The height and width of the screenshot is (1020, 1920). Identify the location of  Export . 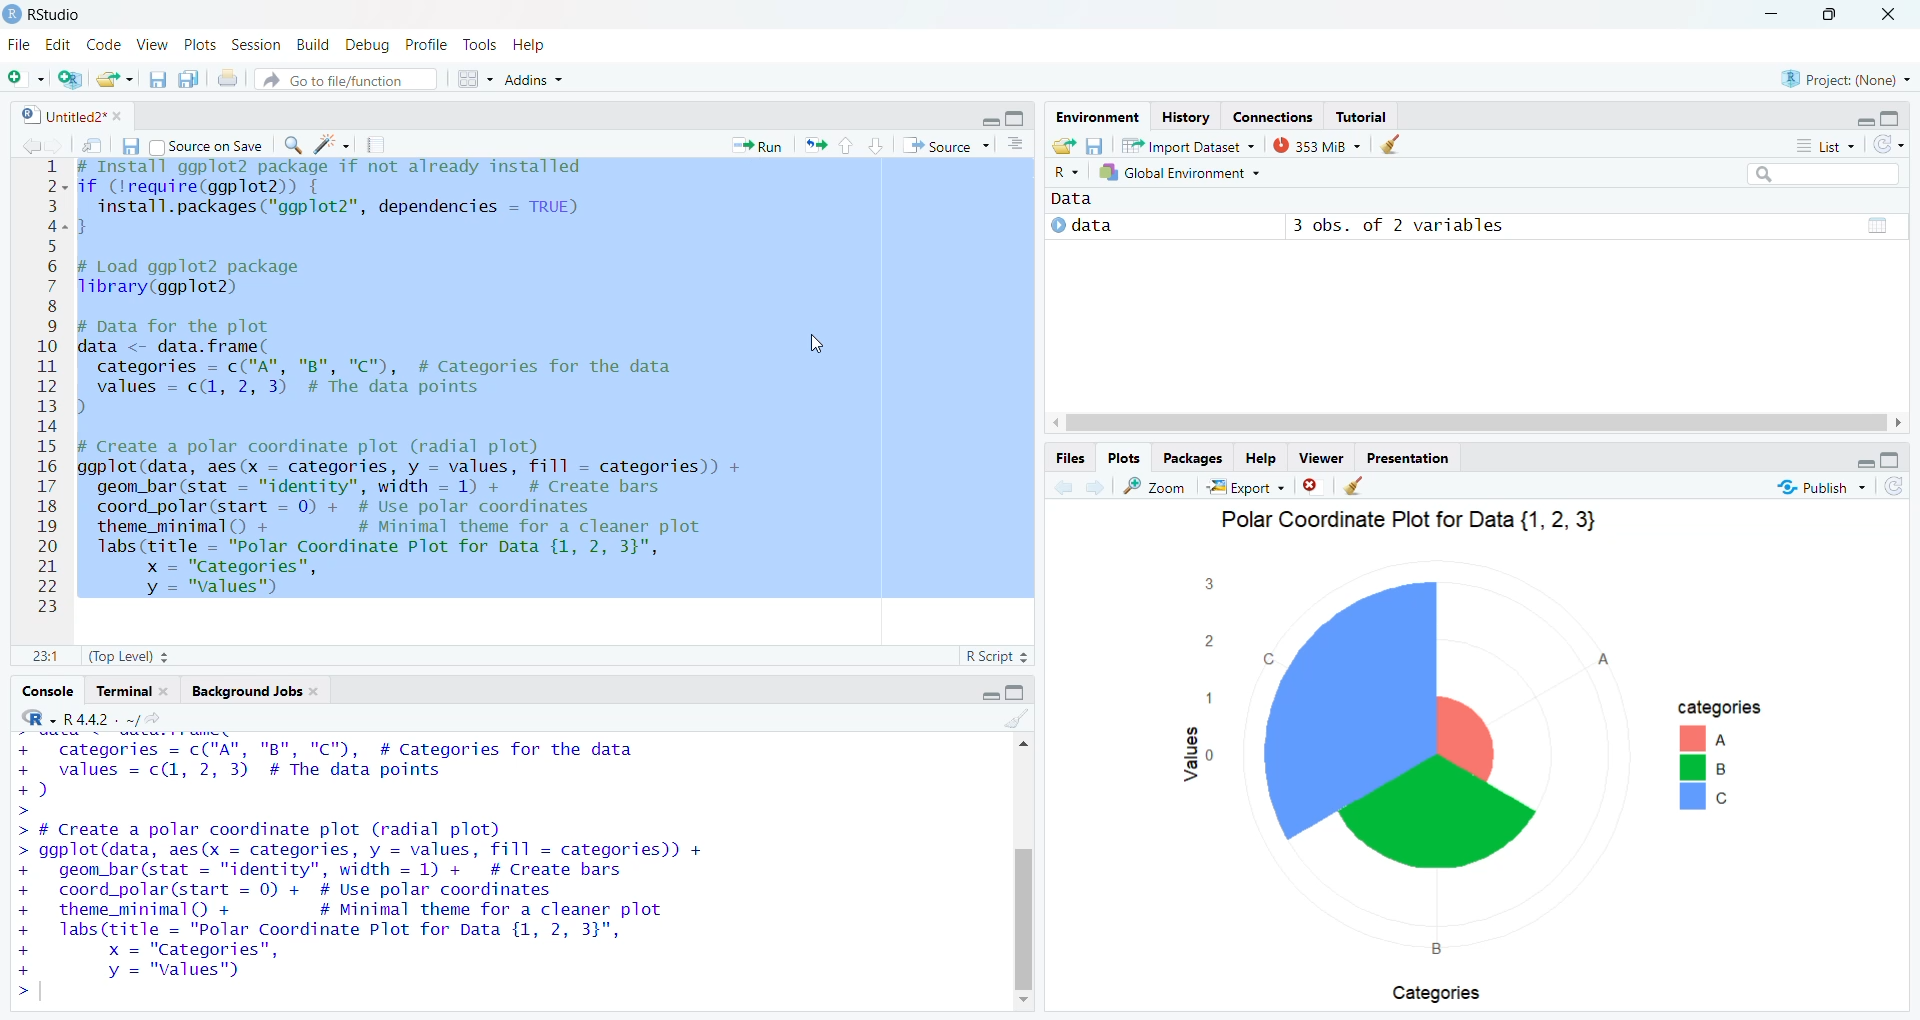
(1245, 489).